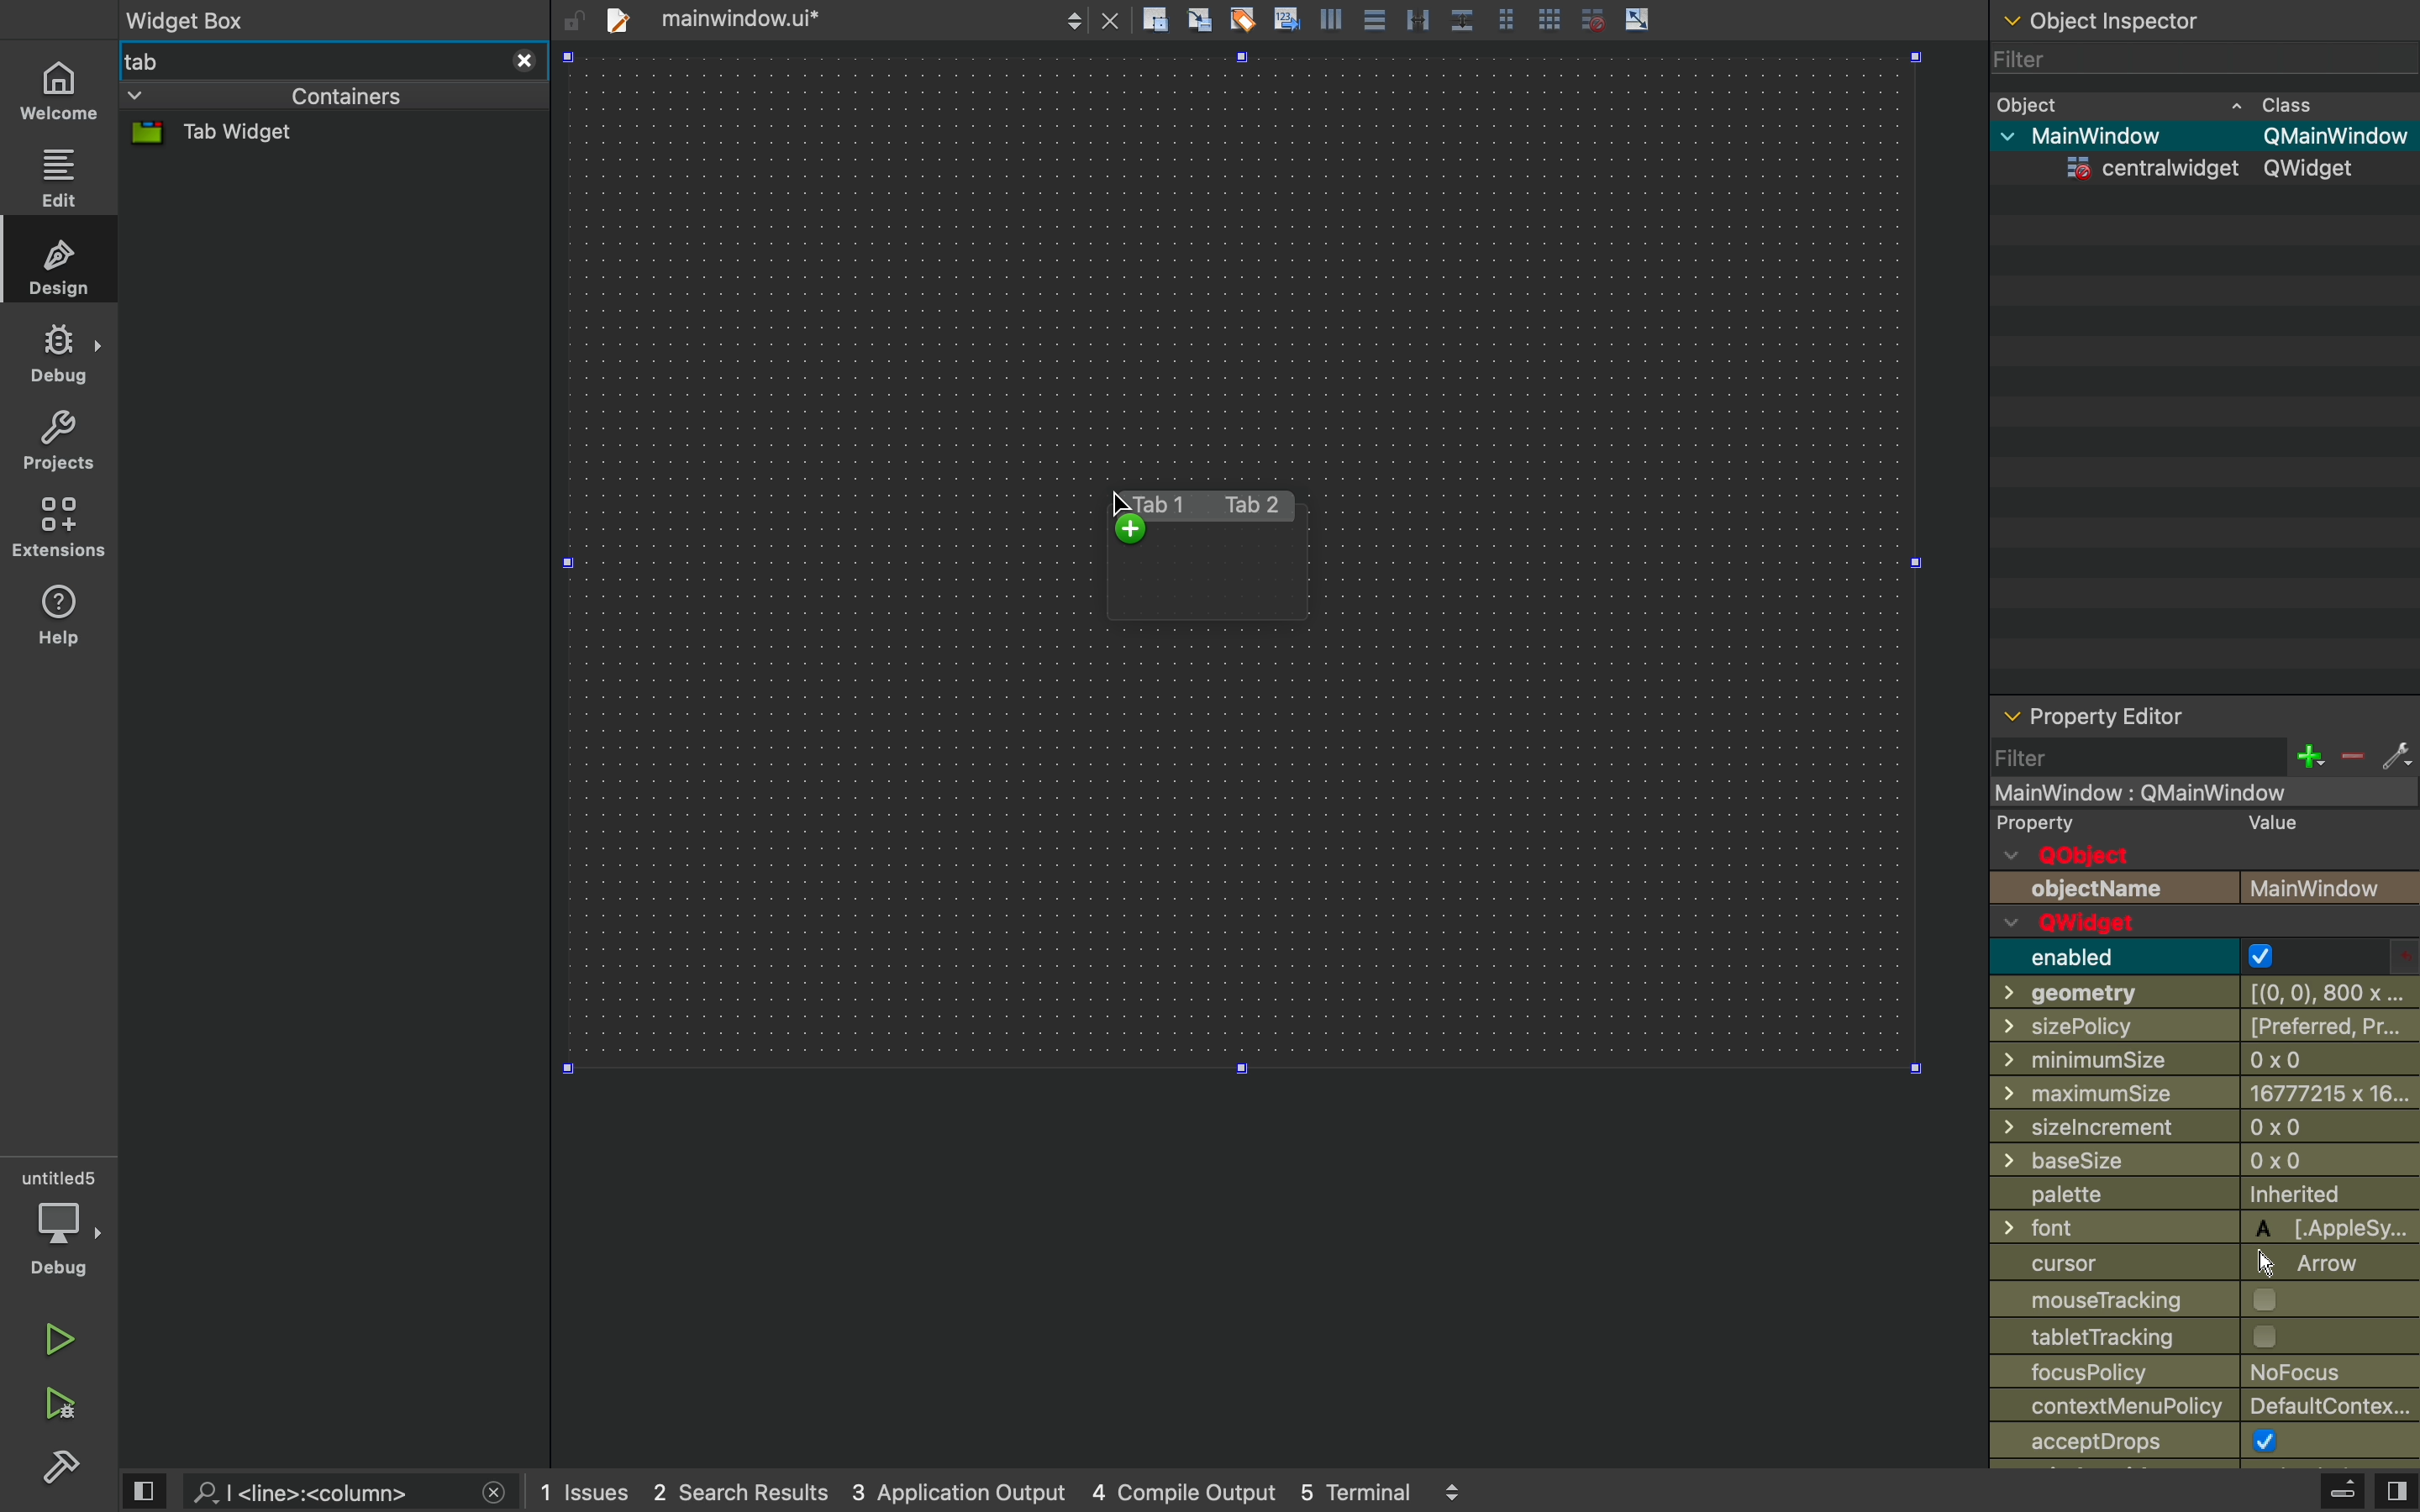 This screenshot has width=2420, height=1512. I want to click on basesize, so click(2207, 1165).